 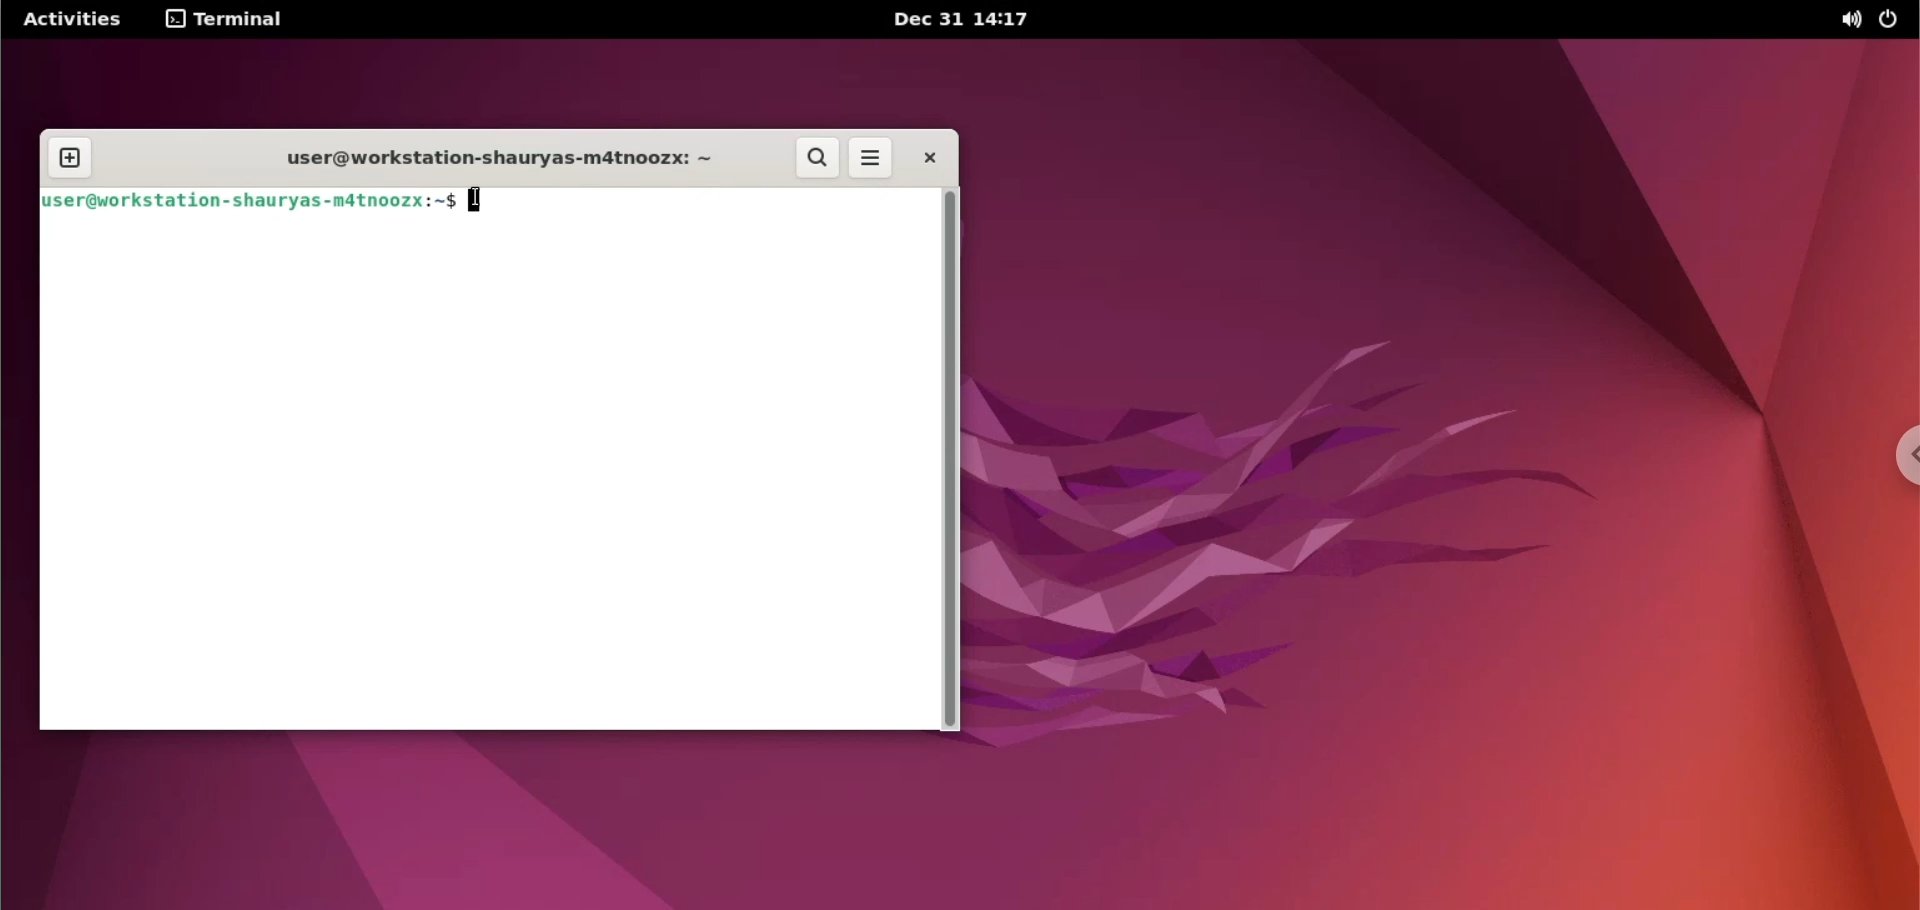 What do you see at coordinates (871, 159) in the screenshot?
I see `more options` at bounding box center [871, 159].